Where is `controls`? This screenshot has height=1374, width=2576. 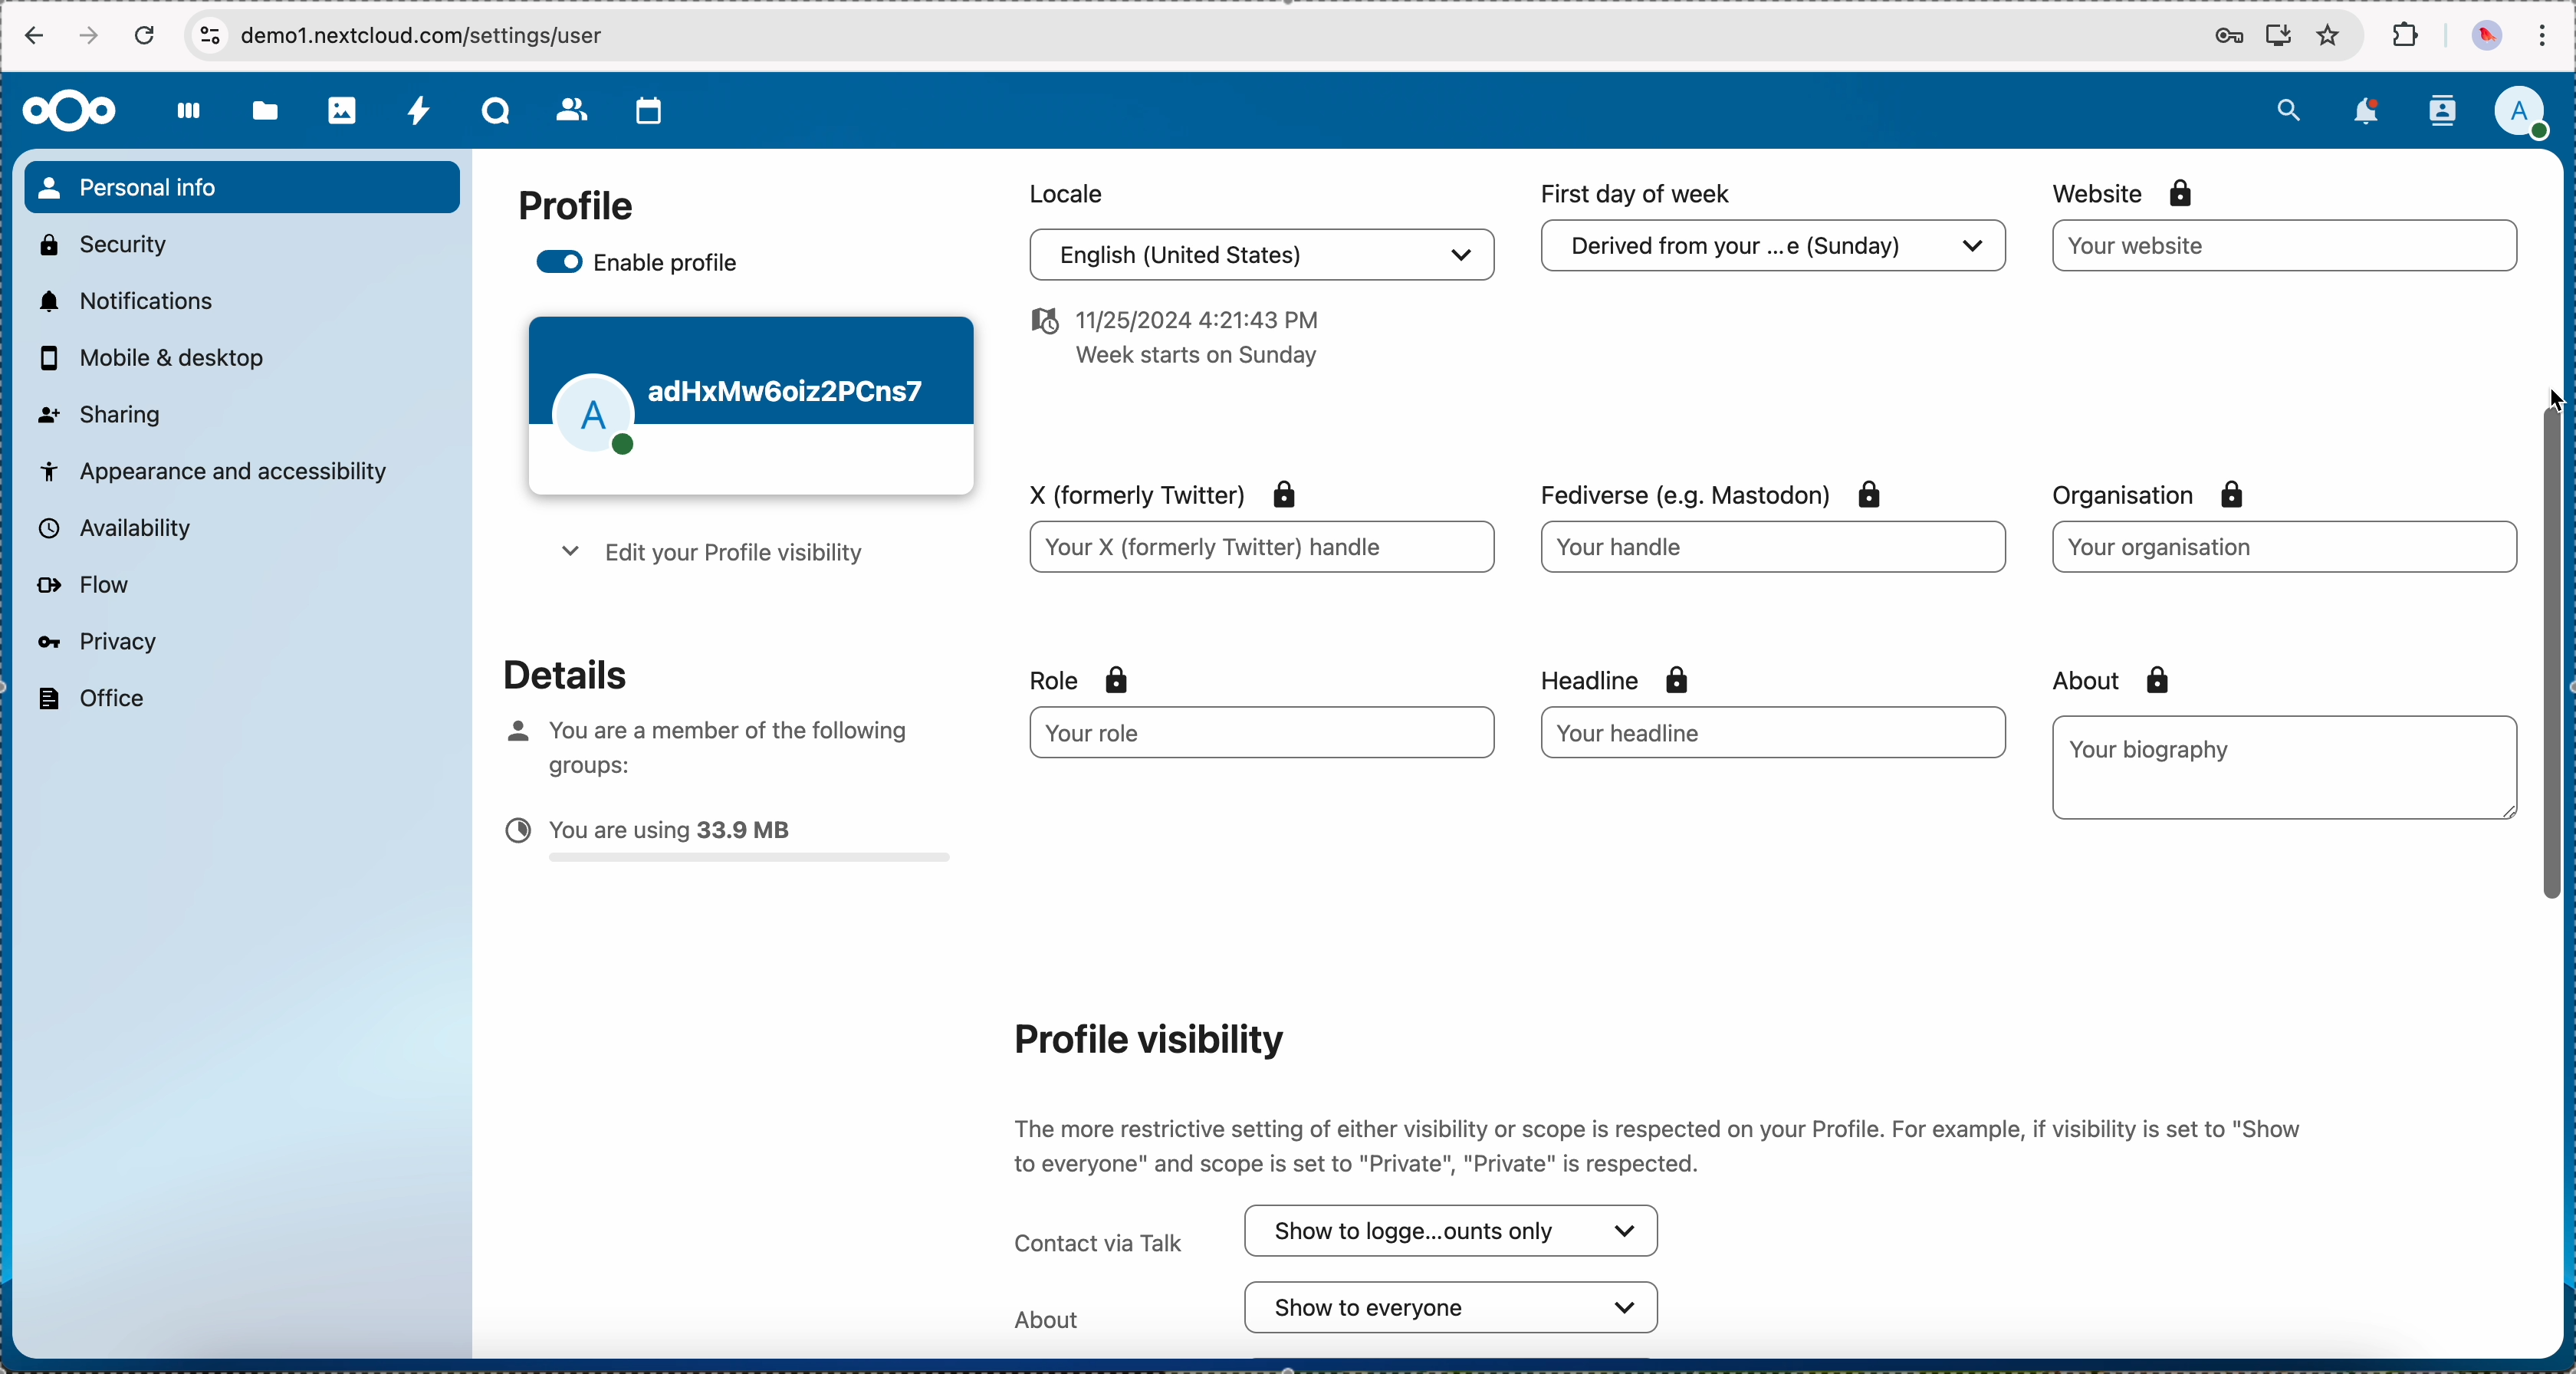 controls is located at coordinates (209, 34).